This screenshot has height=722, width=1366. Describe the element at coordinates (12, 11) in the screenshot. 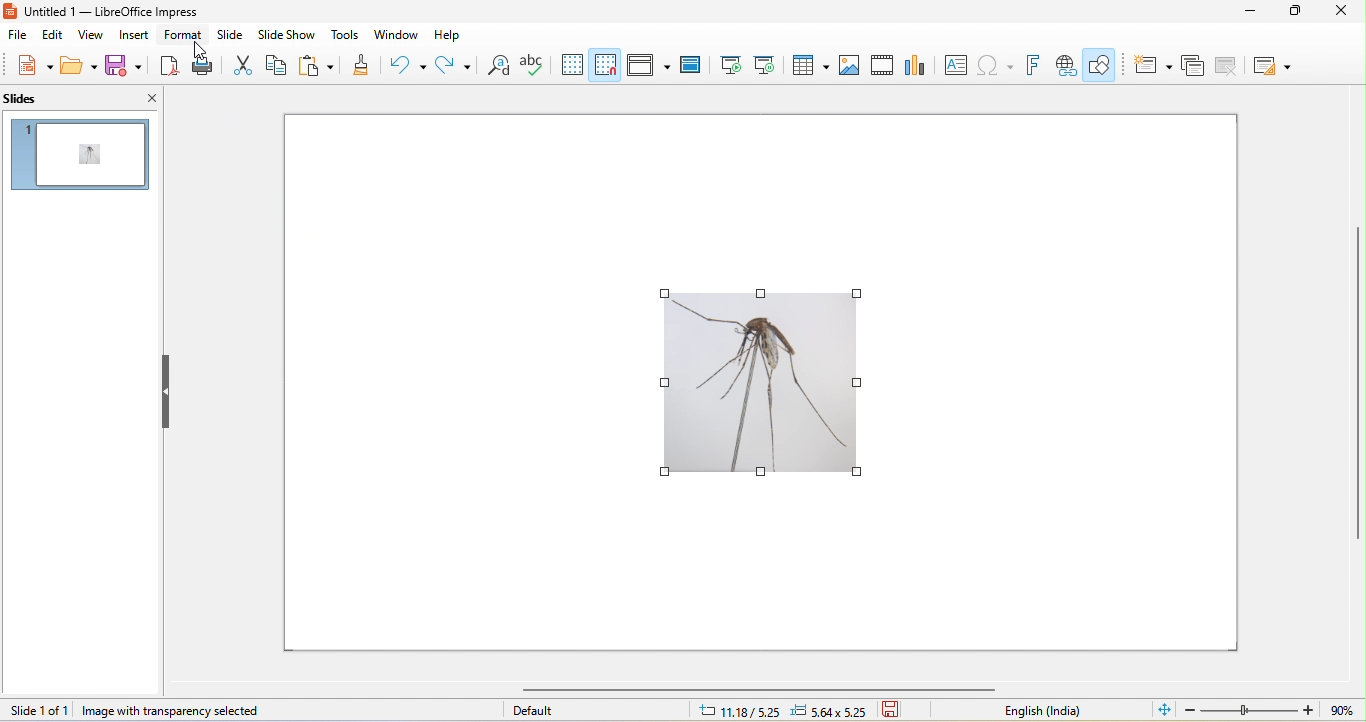

I see `libreoffice impress logo` at that location.